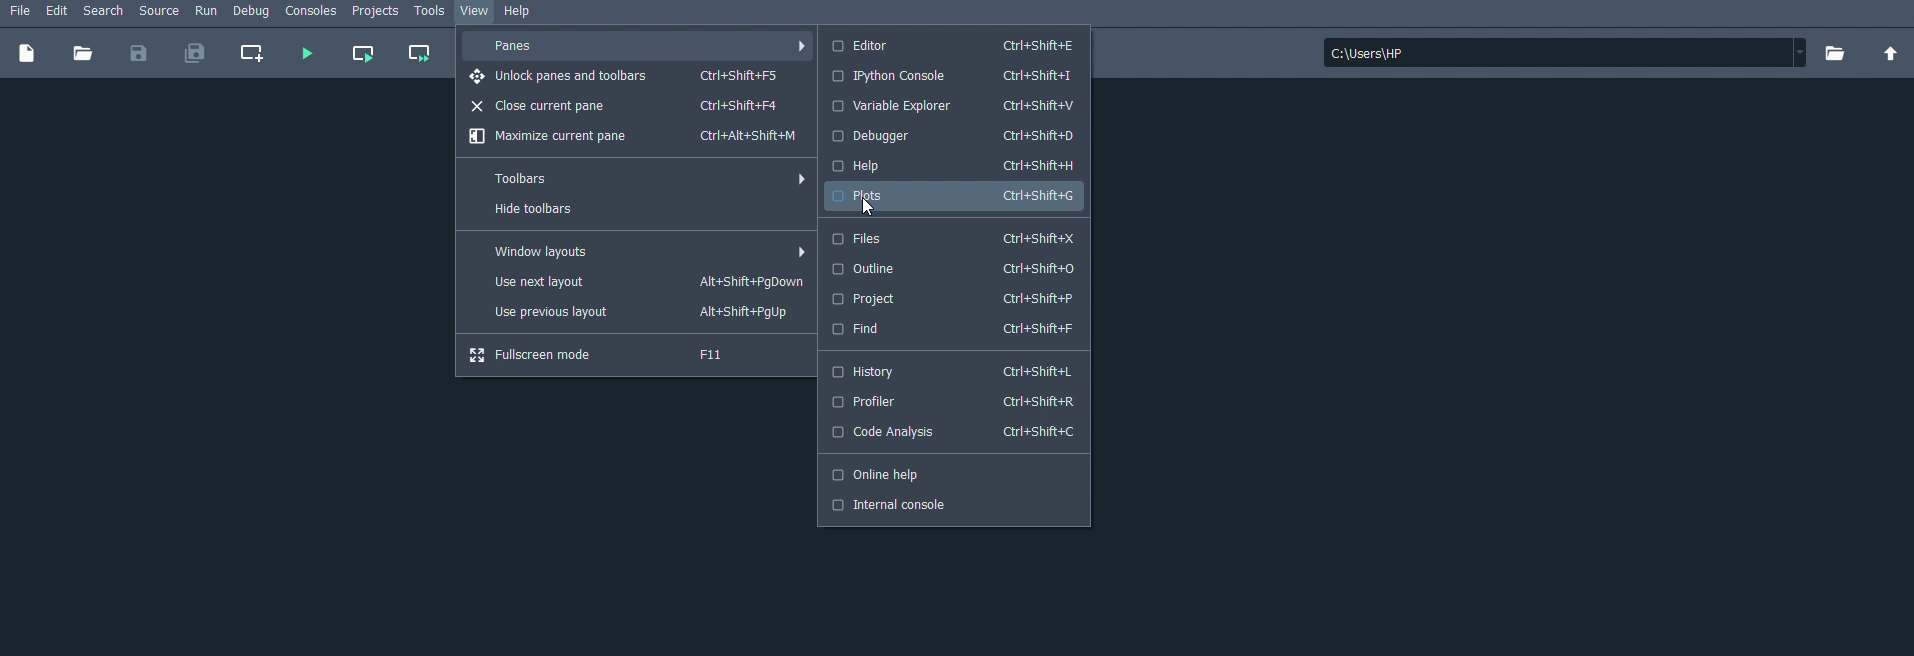  Describe the element at coordinates (28, 52) in the screenshot. I see `New file` at that location.